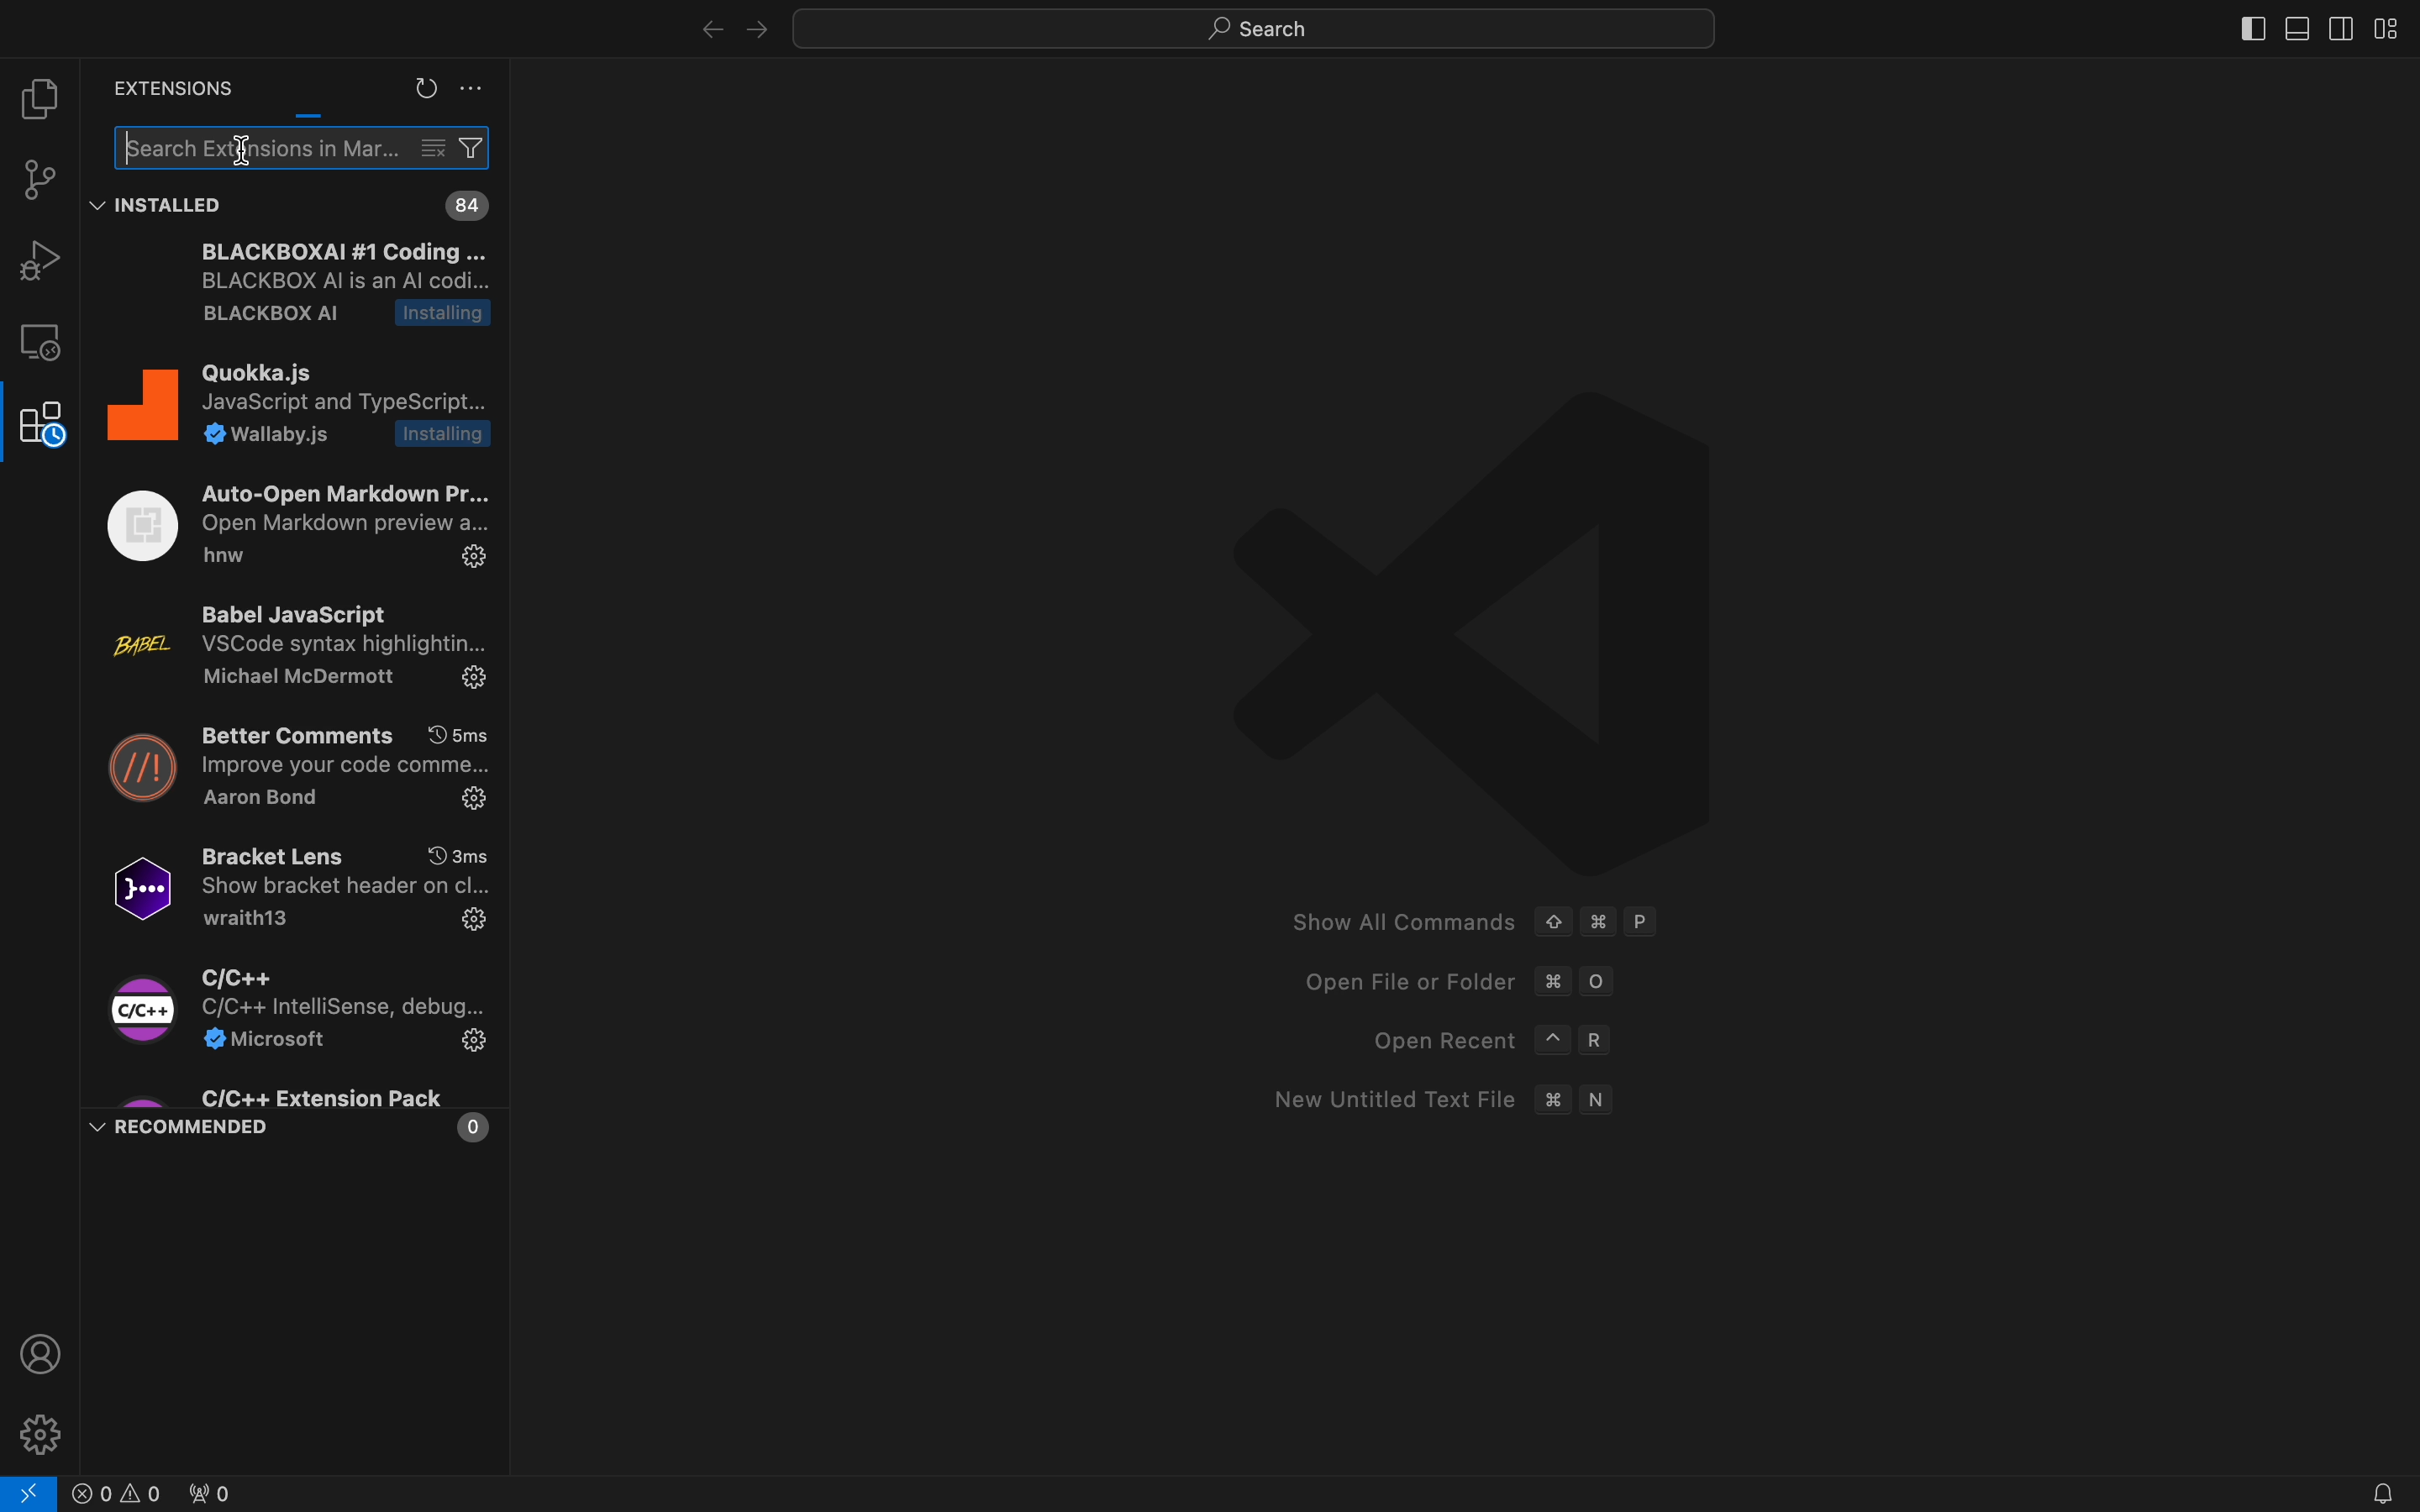  What do you see at coordinates (2248, 28) in the screenshot?
I see `toggle bar` at bounding box center [2248, 28].